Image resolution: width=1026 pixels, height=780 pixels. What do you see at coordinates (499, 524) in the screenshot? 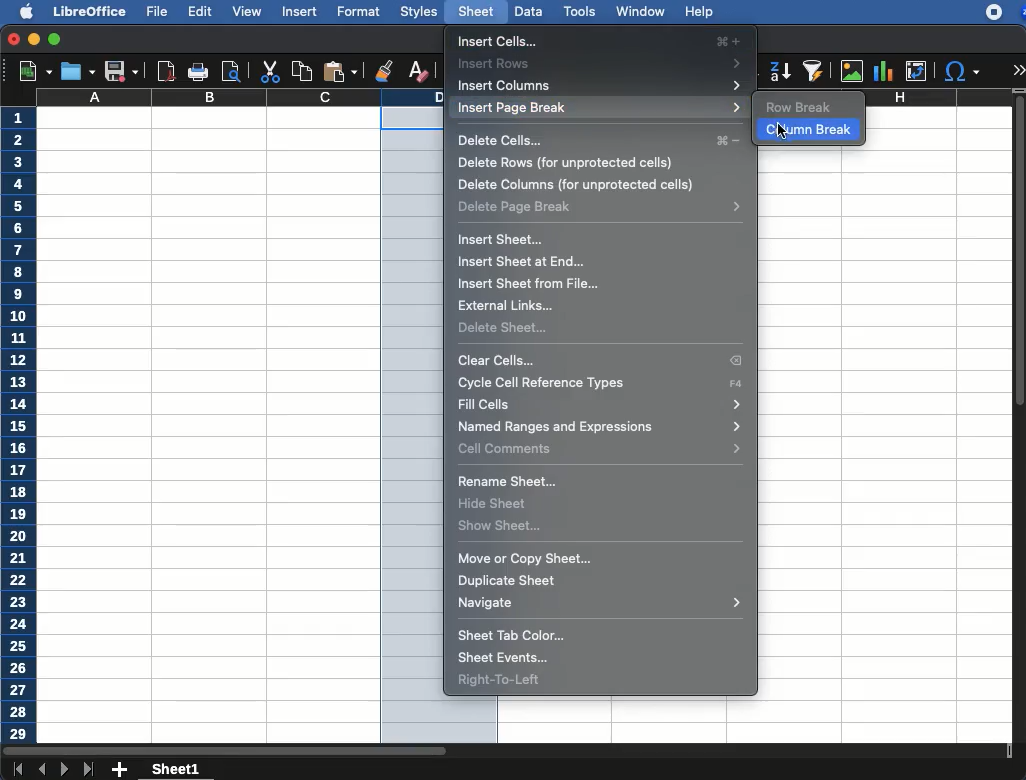
I see `show sheet` at bounding box center [499, 524].